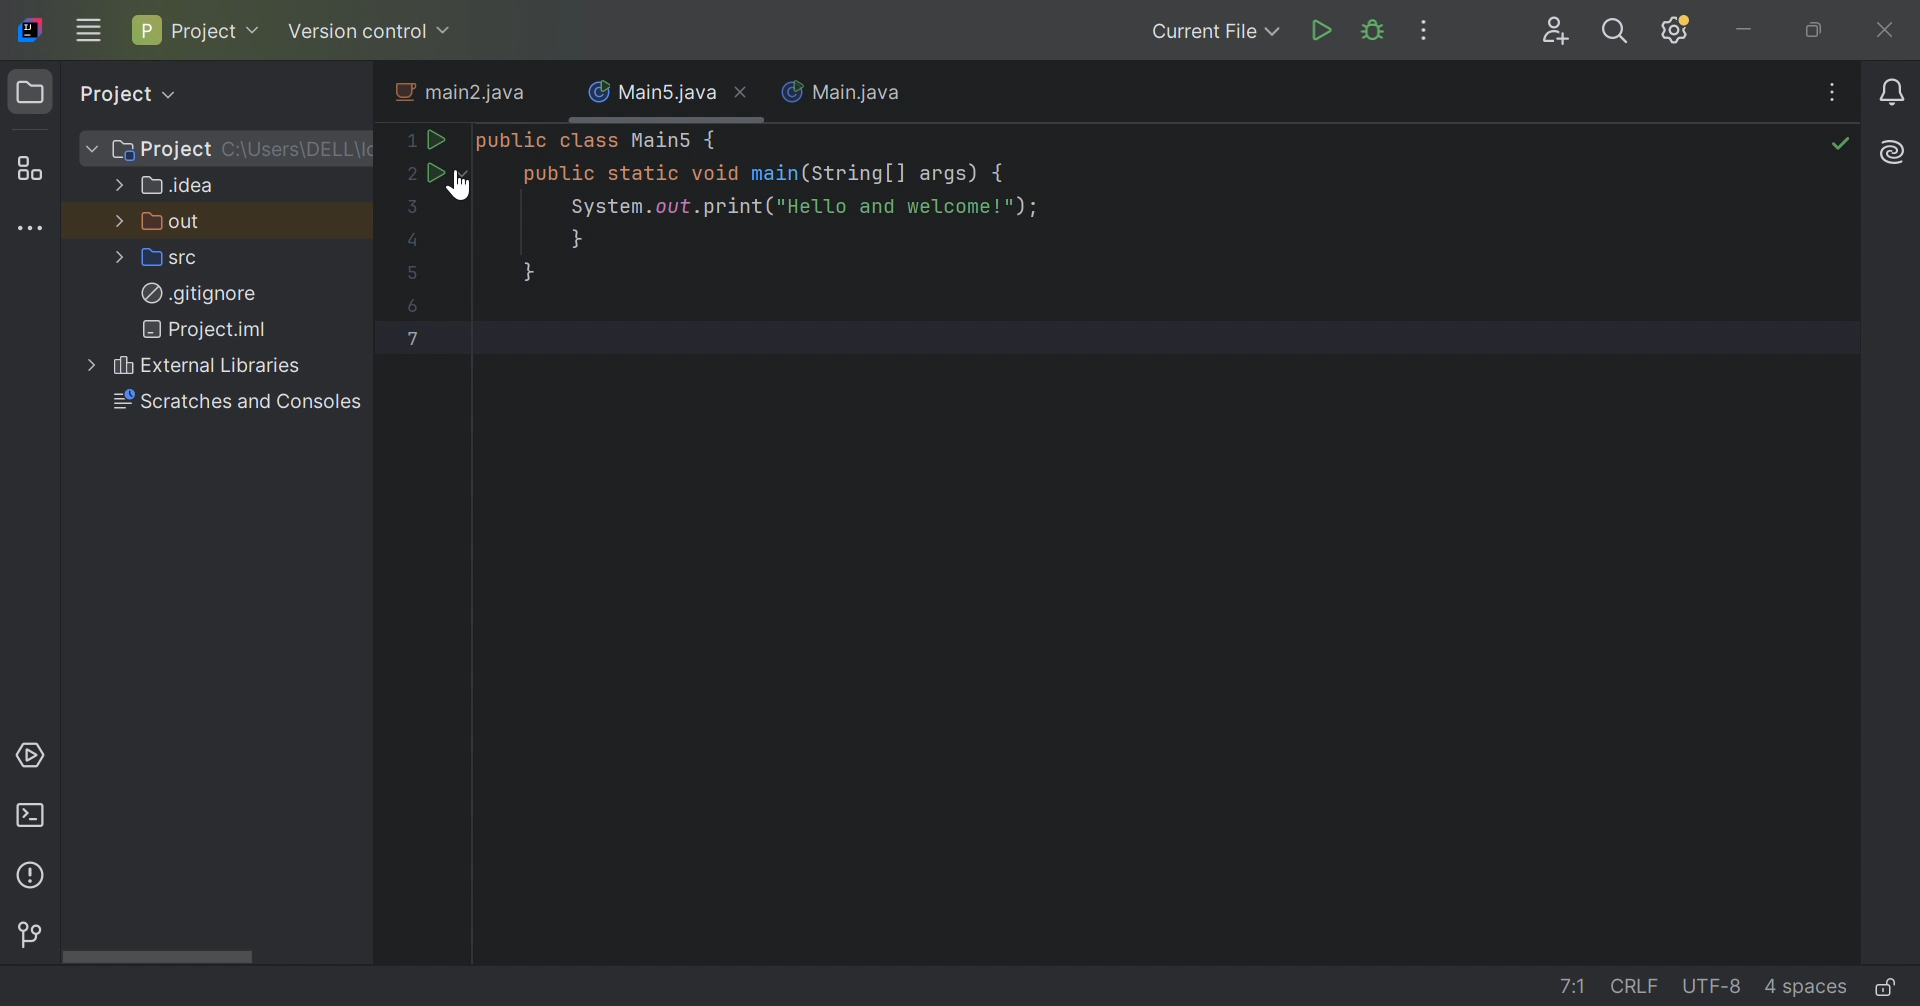 This screenshot has width=1920, height=1006. What do you see at coordinates (30, 29) in the screenshot?
I see `IntelliJ IDEA icon` at bounding box center [30, 29].